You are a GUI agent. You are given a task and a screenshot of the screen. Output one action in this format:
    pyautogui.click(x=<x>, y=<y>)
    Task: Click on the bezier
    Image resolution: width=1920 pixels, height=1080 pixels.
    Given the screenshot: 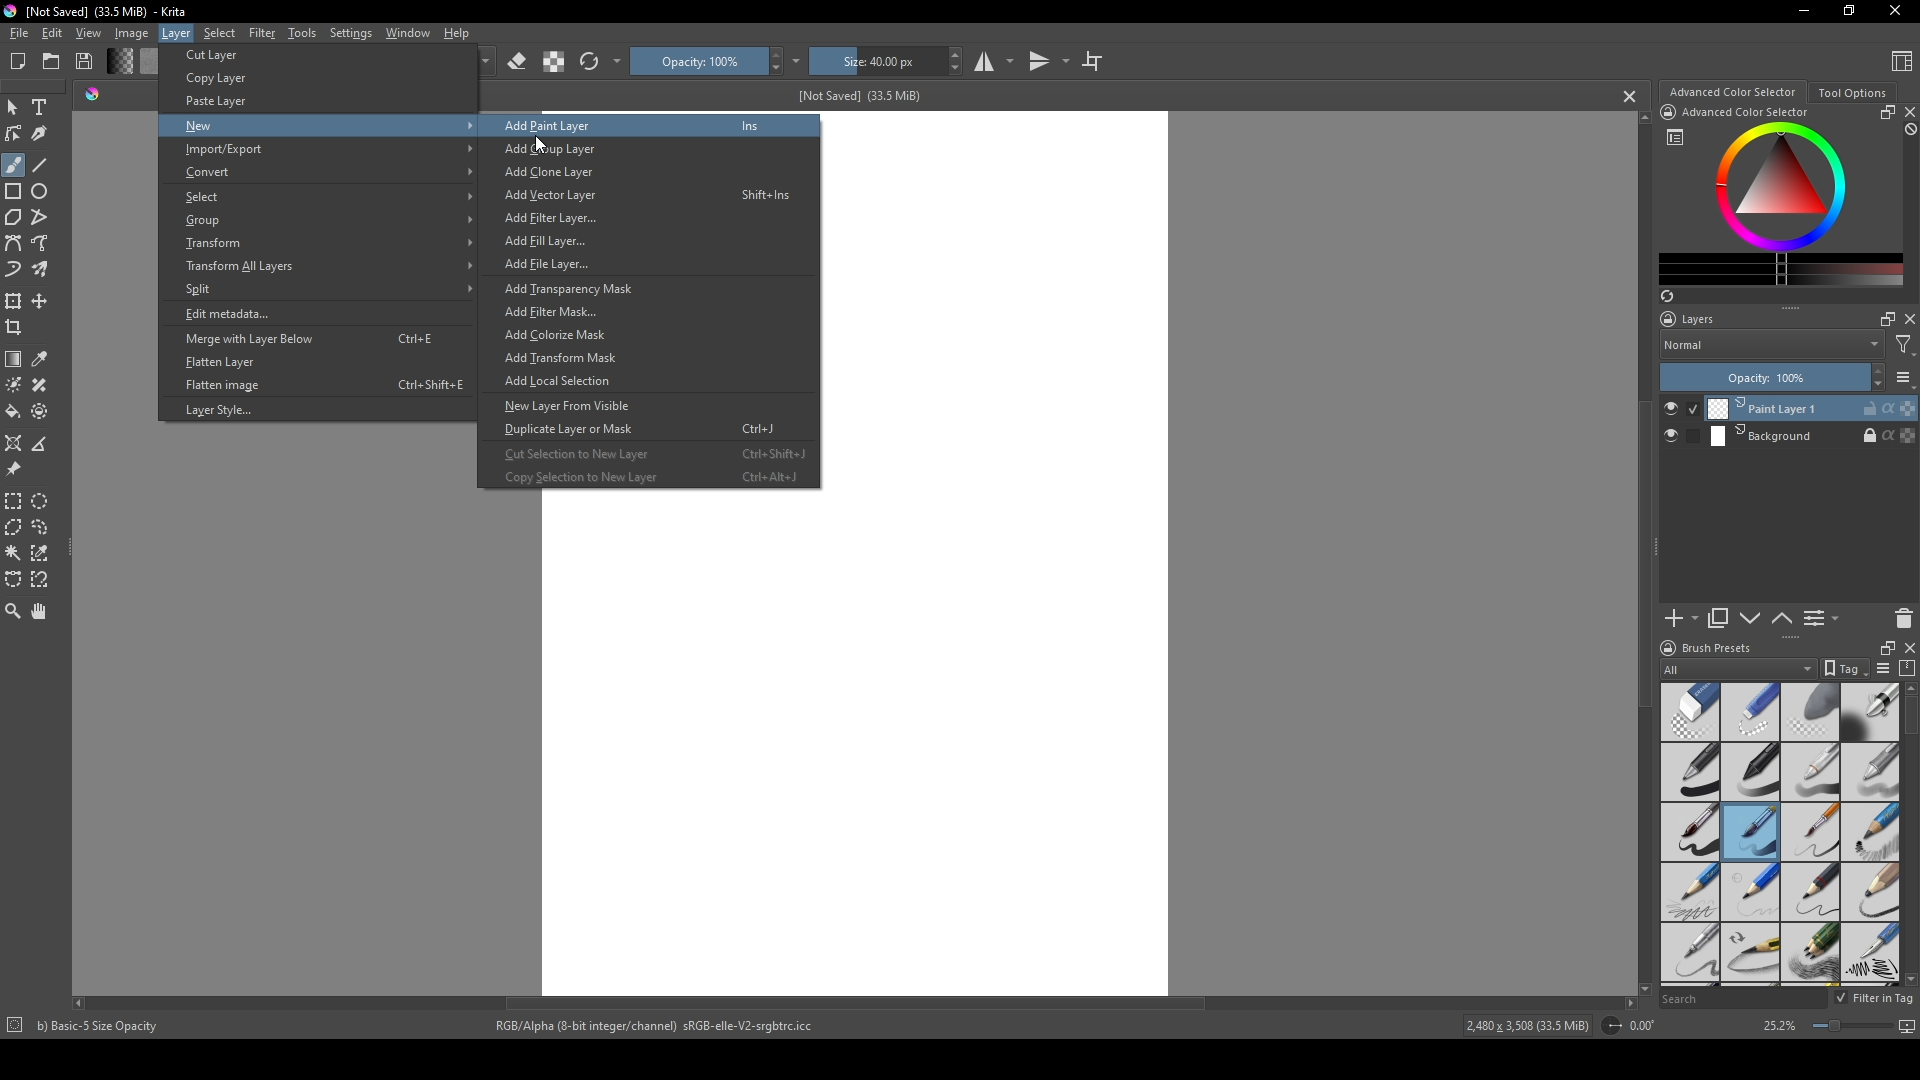 What is the action you would take?
    pyautogui.click(x=14, y=244)
    